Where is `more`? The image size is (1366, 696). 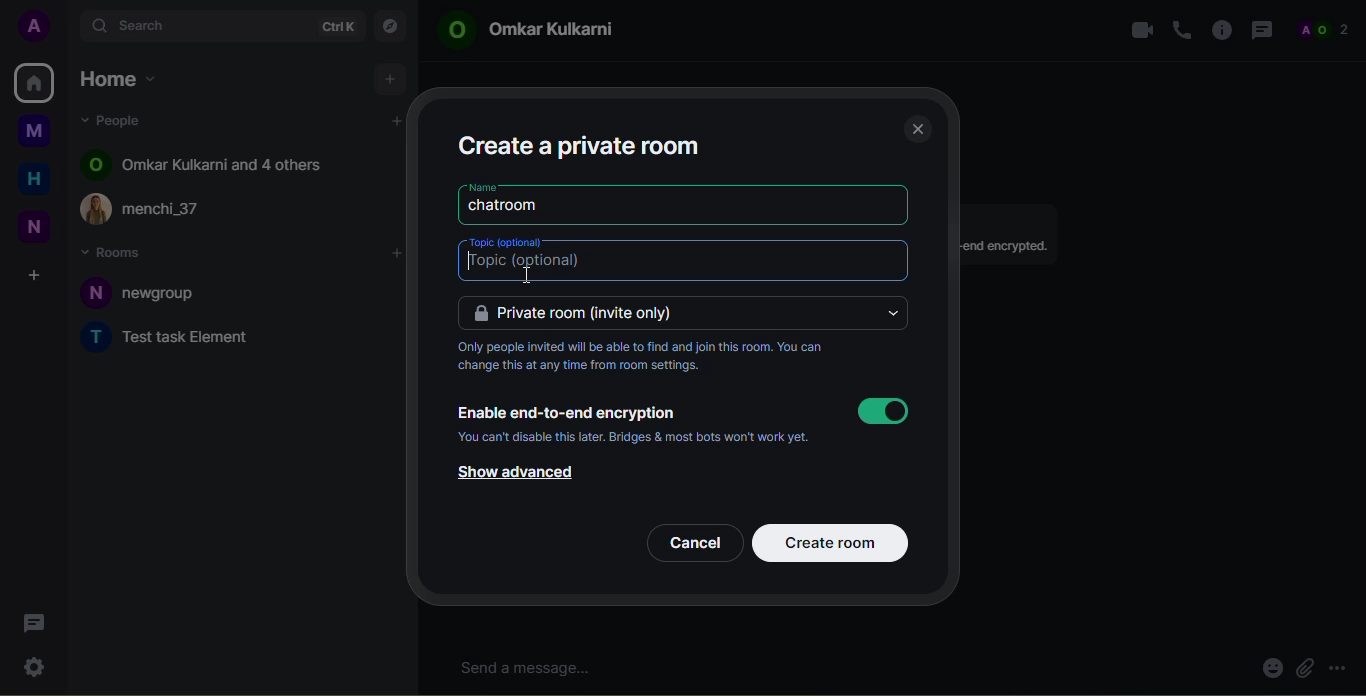
more is located at coordinates (1340, 665).